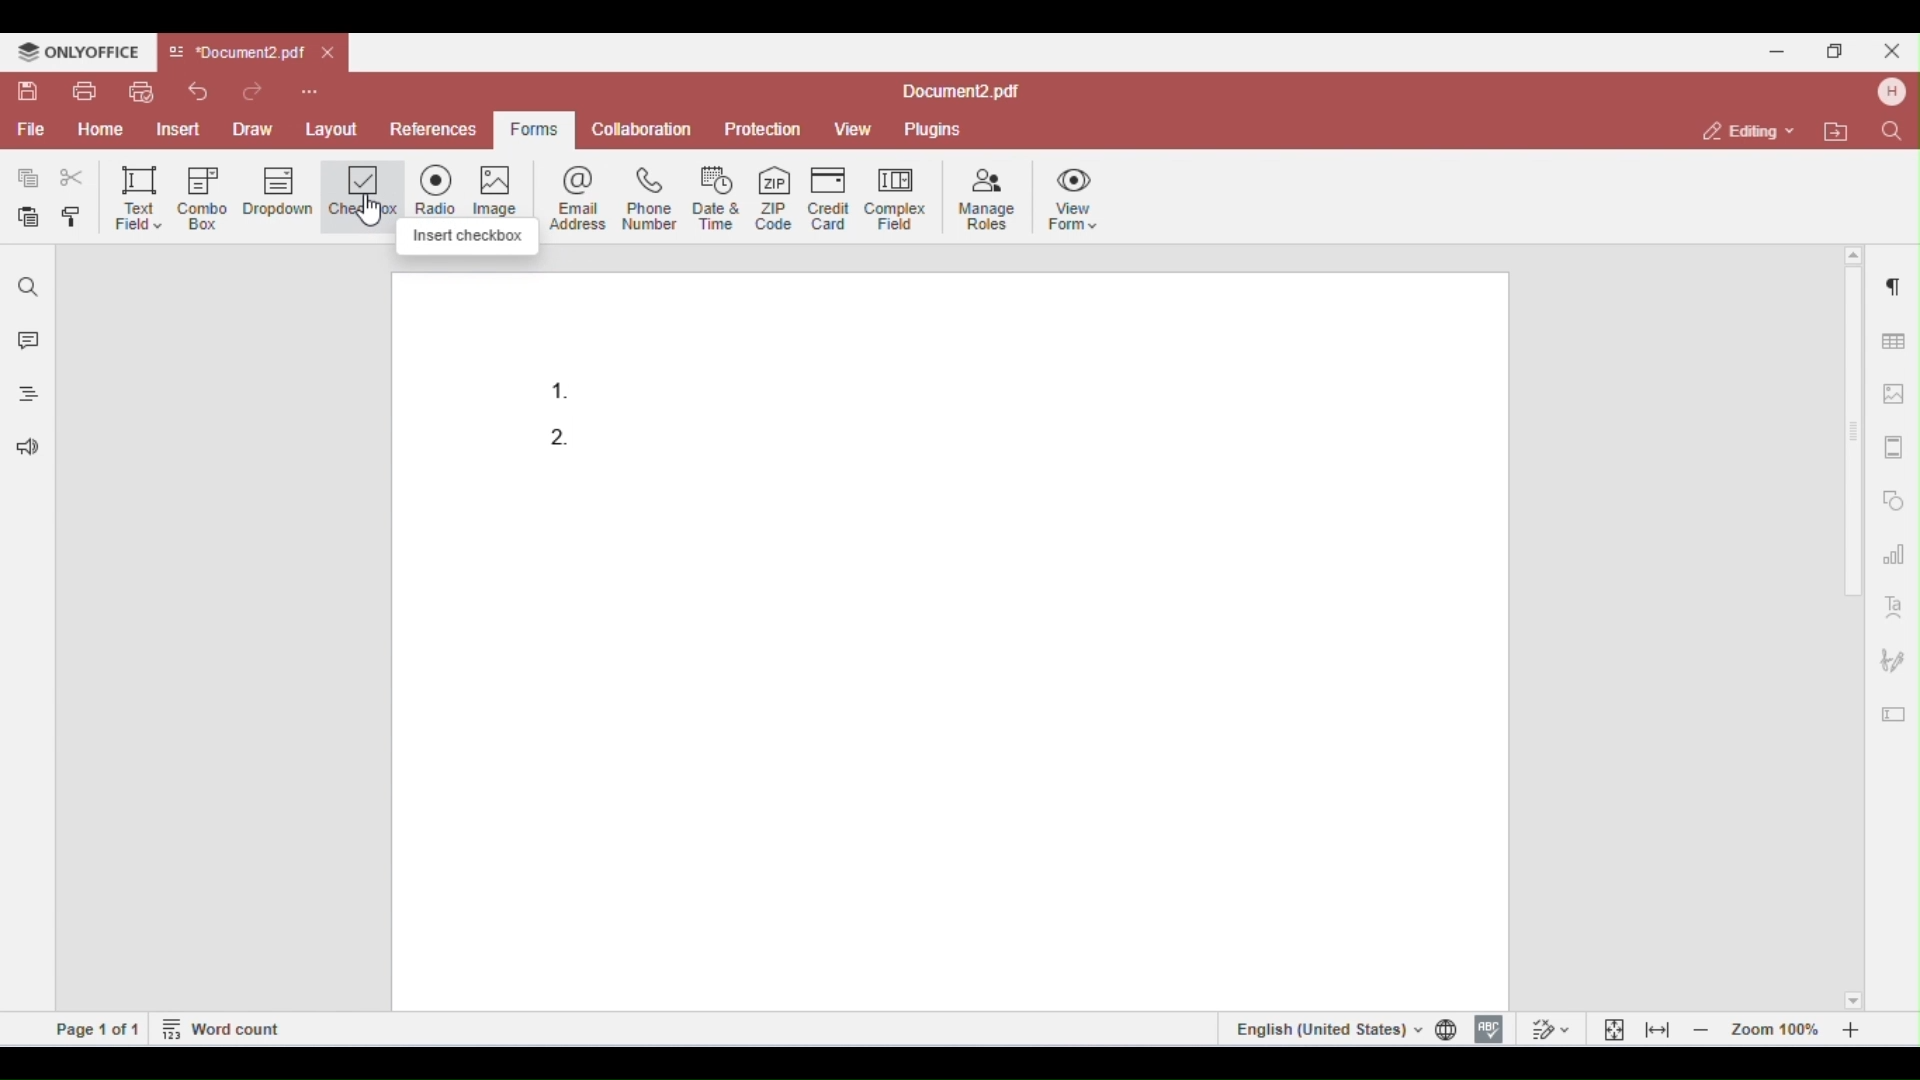 The height and width of the screenshot is (1080, 1920). I want to click on collaboration, so click(642, 128).